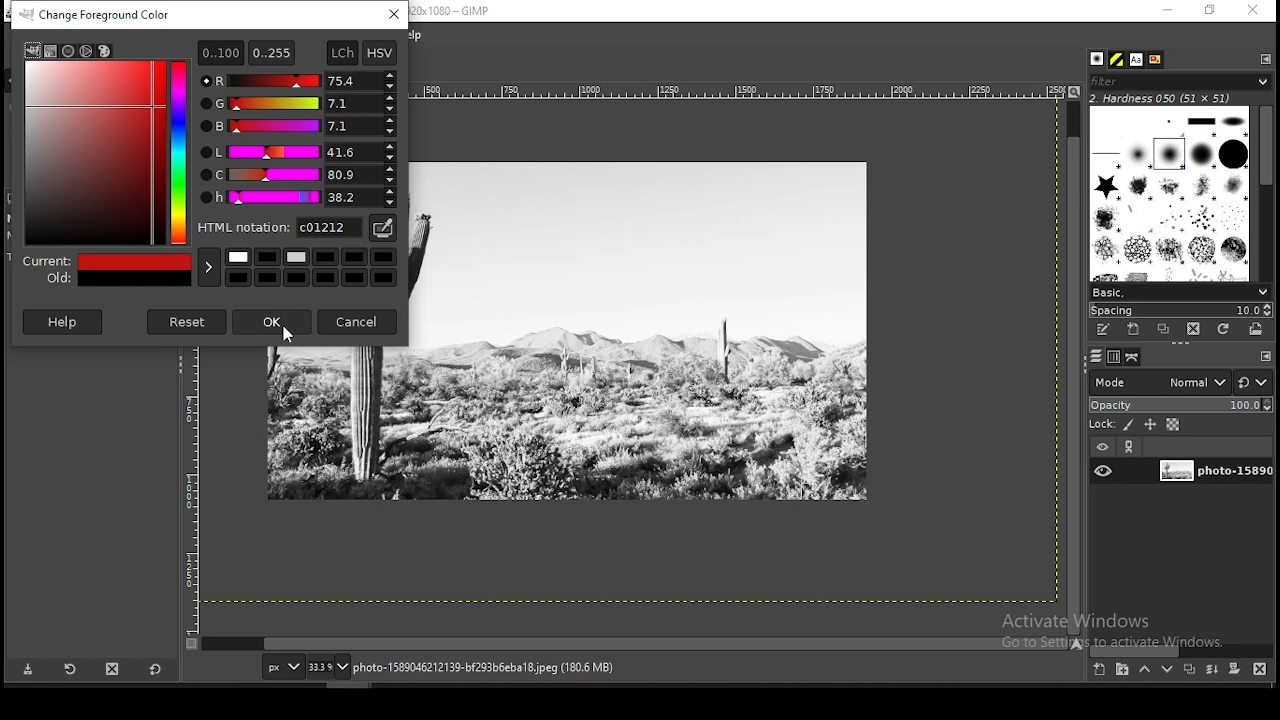 The width and height of the screenshot is (1280, 720). Describe the element at coordinates (1179, 404) in the screenshot. I see `opacity` at that location.